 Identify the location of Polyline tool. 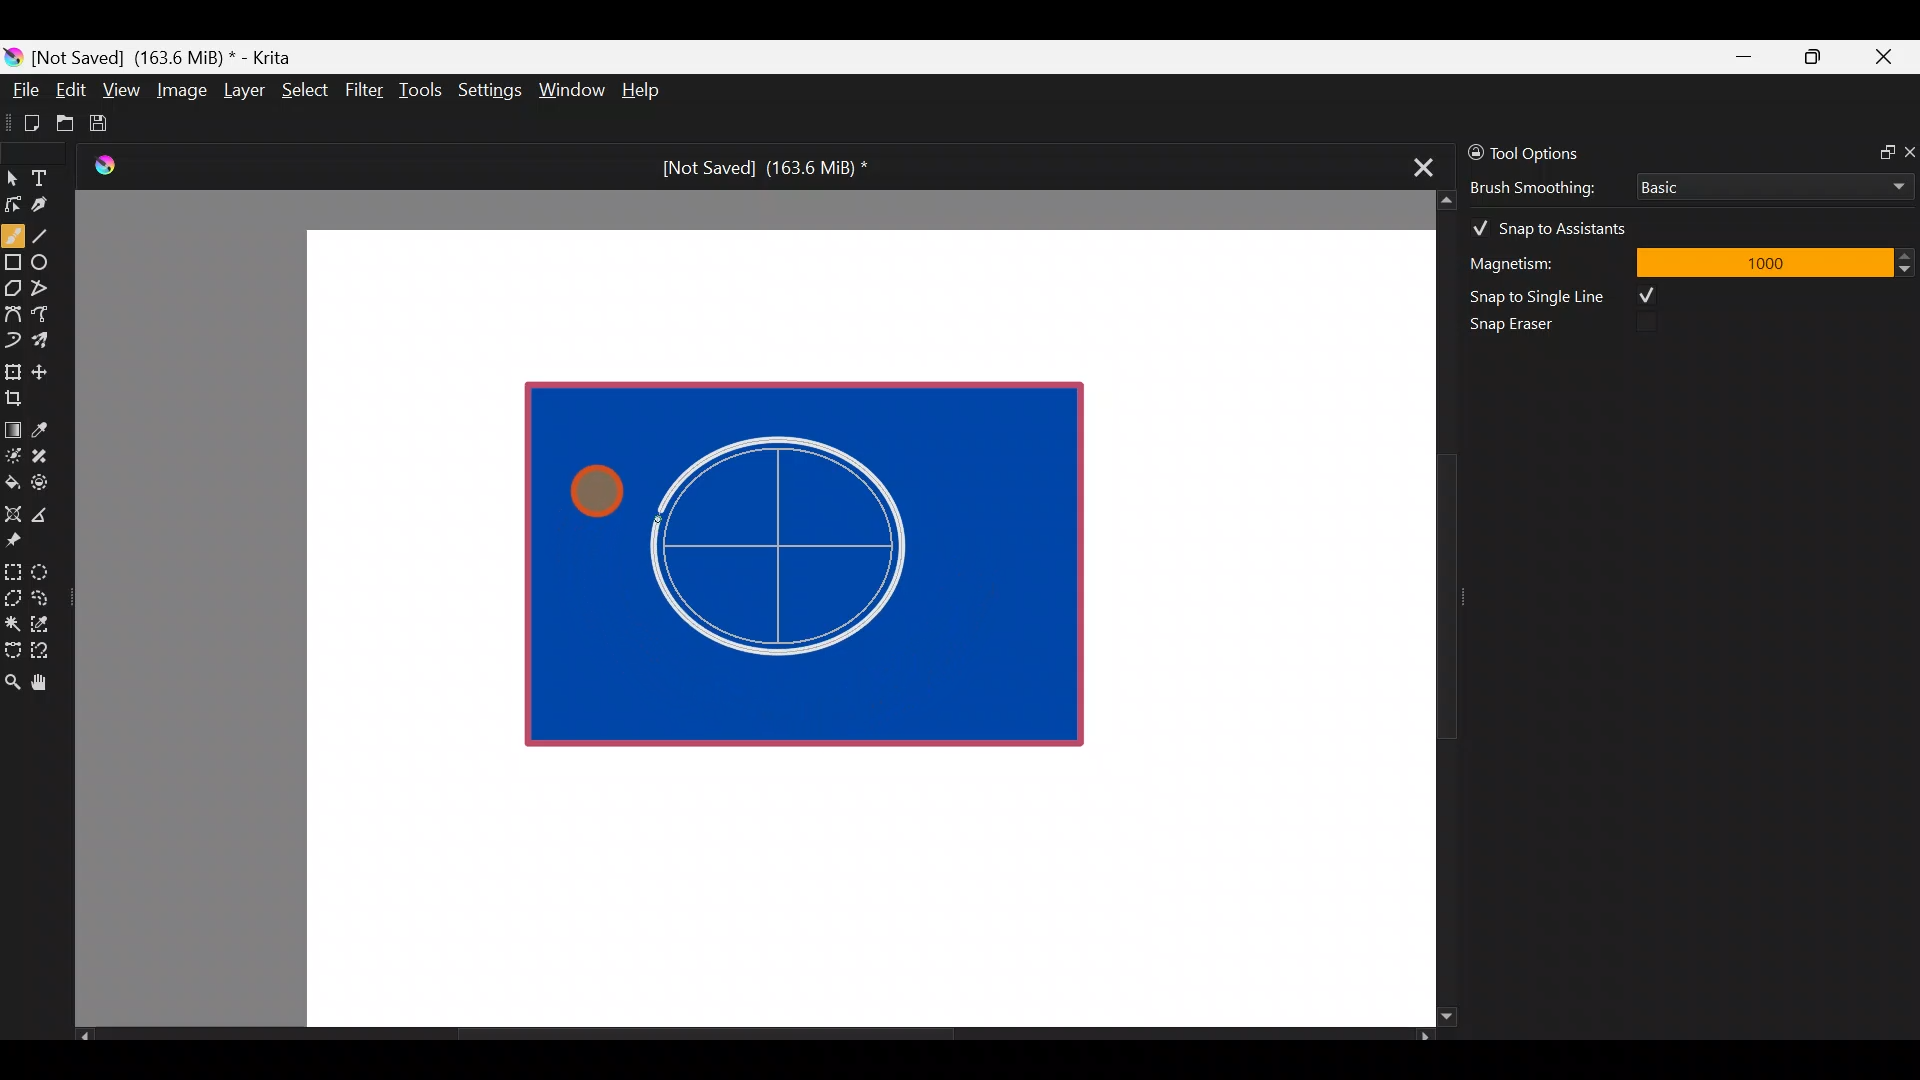
(48, 289).